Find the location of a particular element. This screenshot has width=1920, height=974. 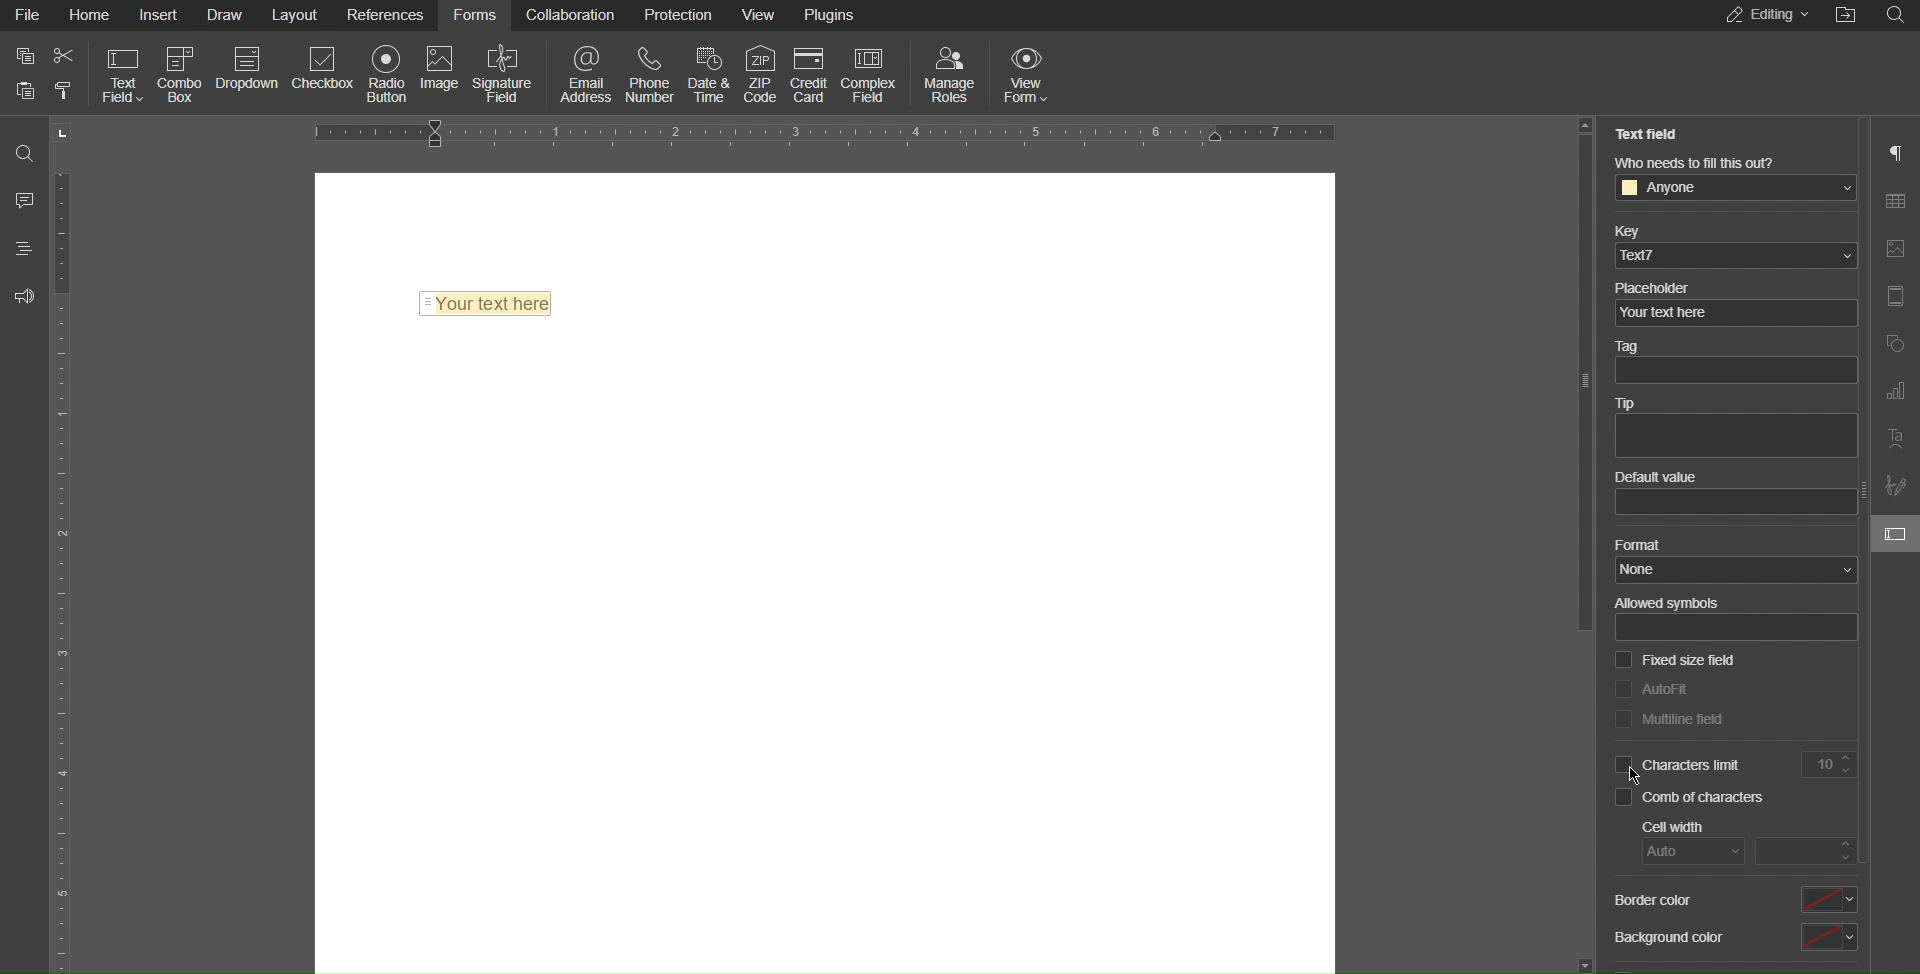

Format  is located at coordinates (1734, 561).